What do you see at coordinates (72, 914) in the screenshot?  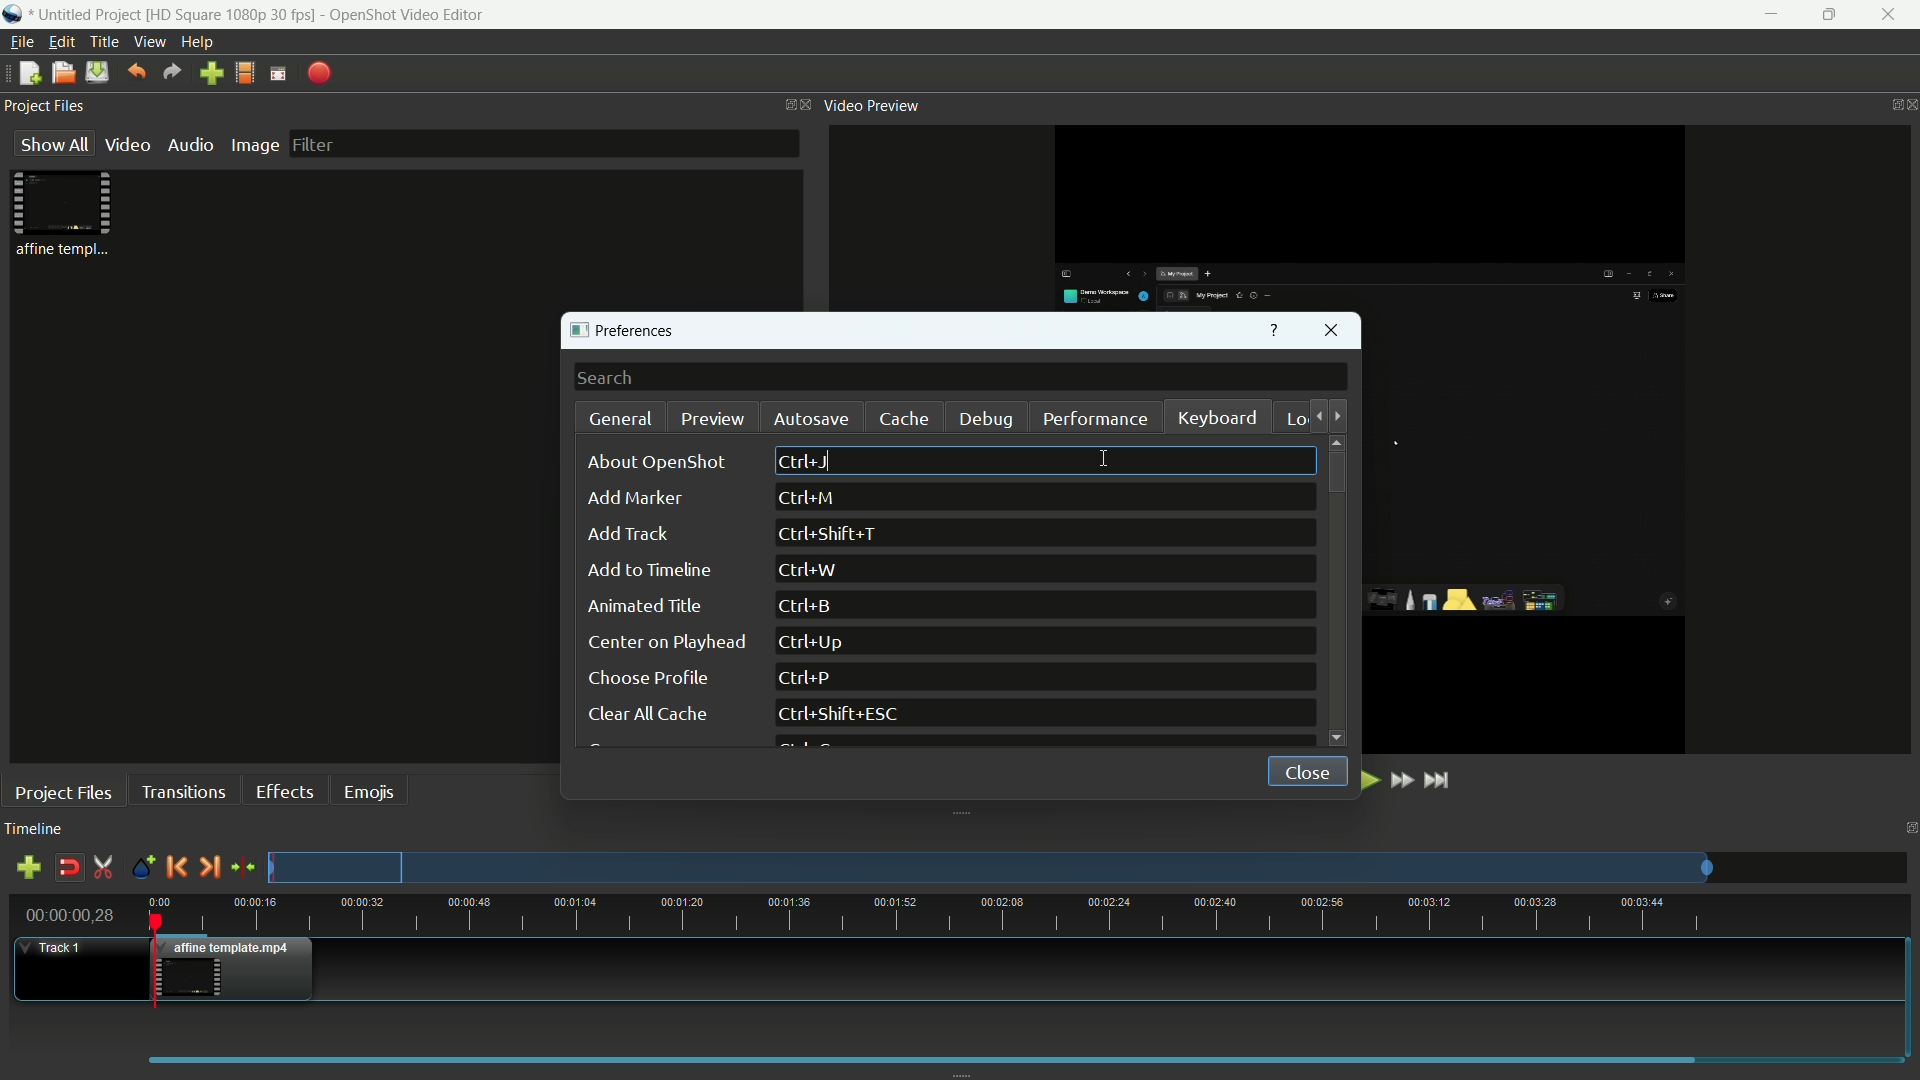 I see `current time` at bounding box center [72, 914].